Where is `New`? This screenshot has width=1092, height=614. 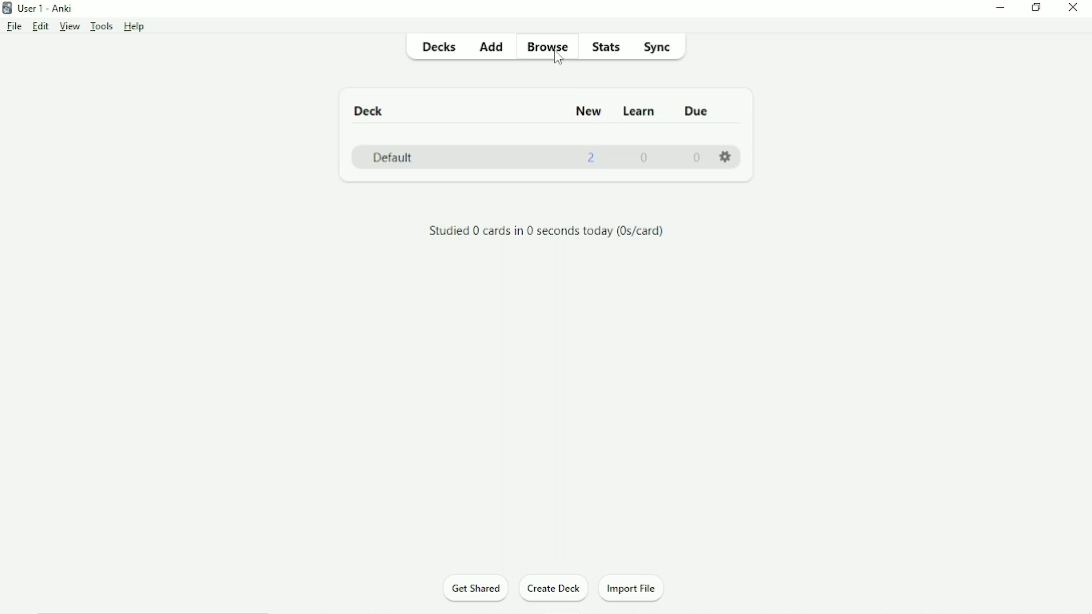
New is located at coordinates (588, 111).